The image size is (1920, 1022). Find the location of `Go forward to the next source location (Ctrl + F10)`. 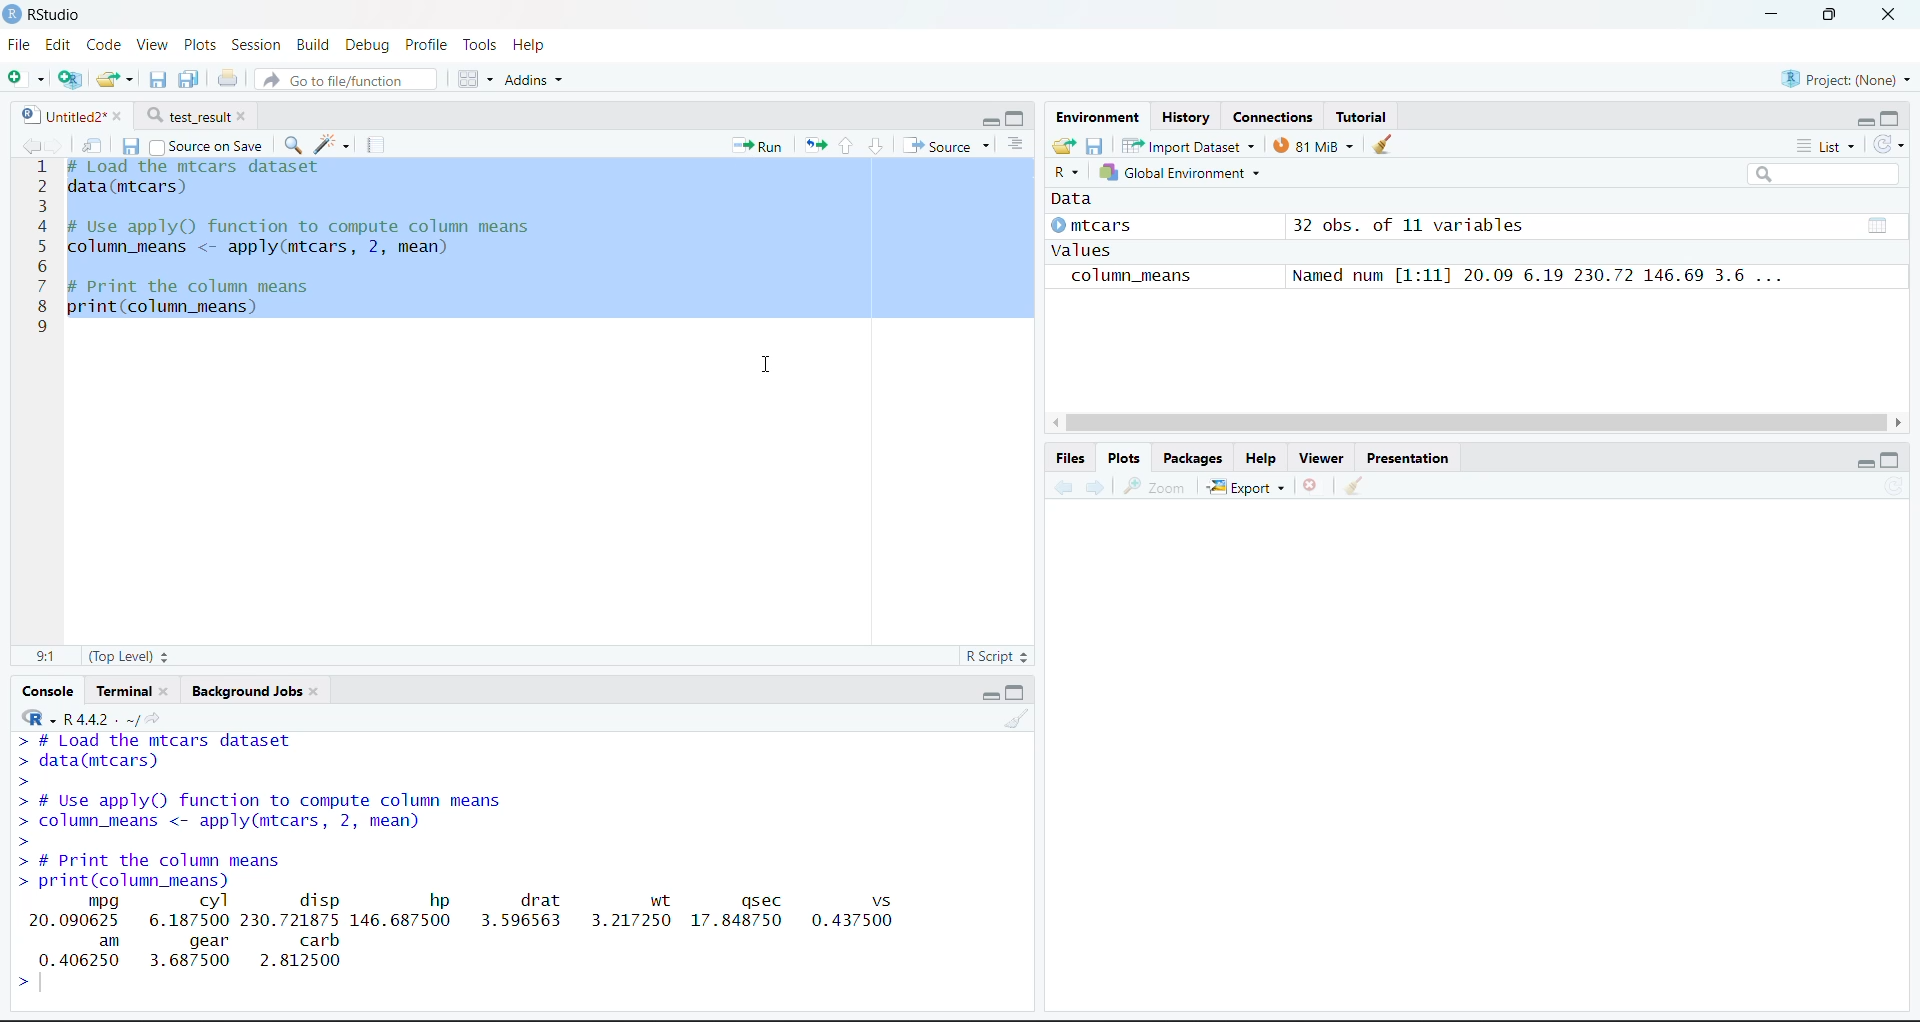

Go forward to the next source location (Ctrl + F10) is located at coordinates (1098, 487).